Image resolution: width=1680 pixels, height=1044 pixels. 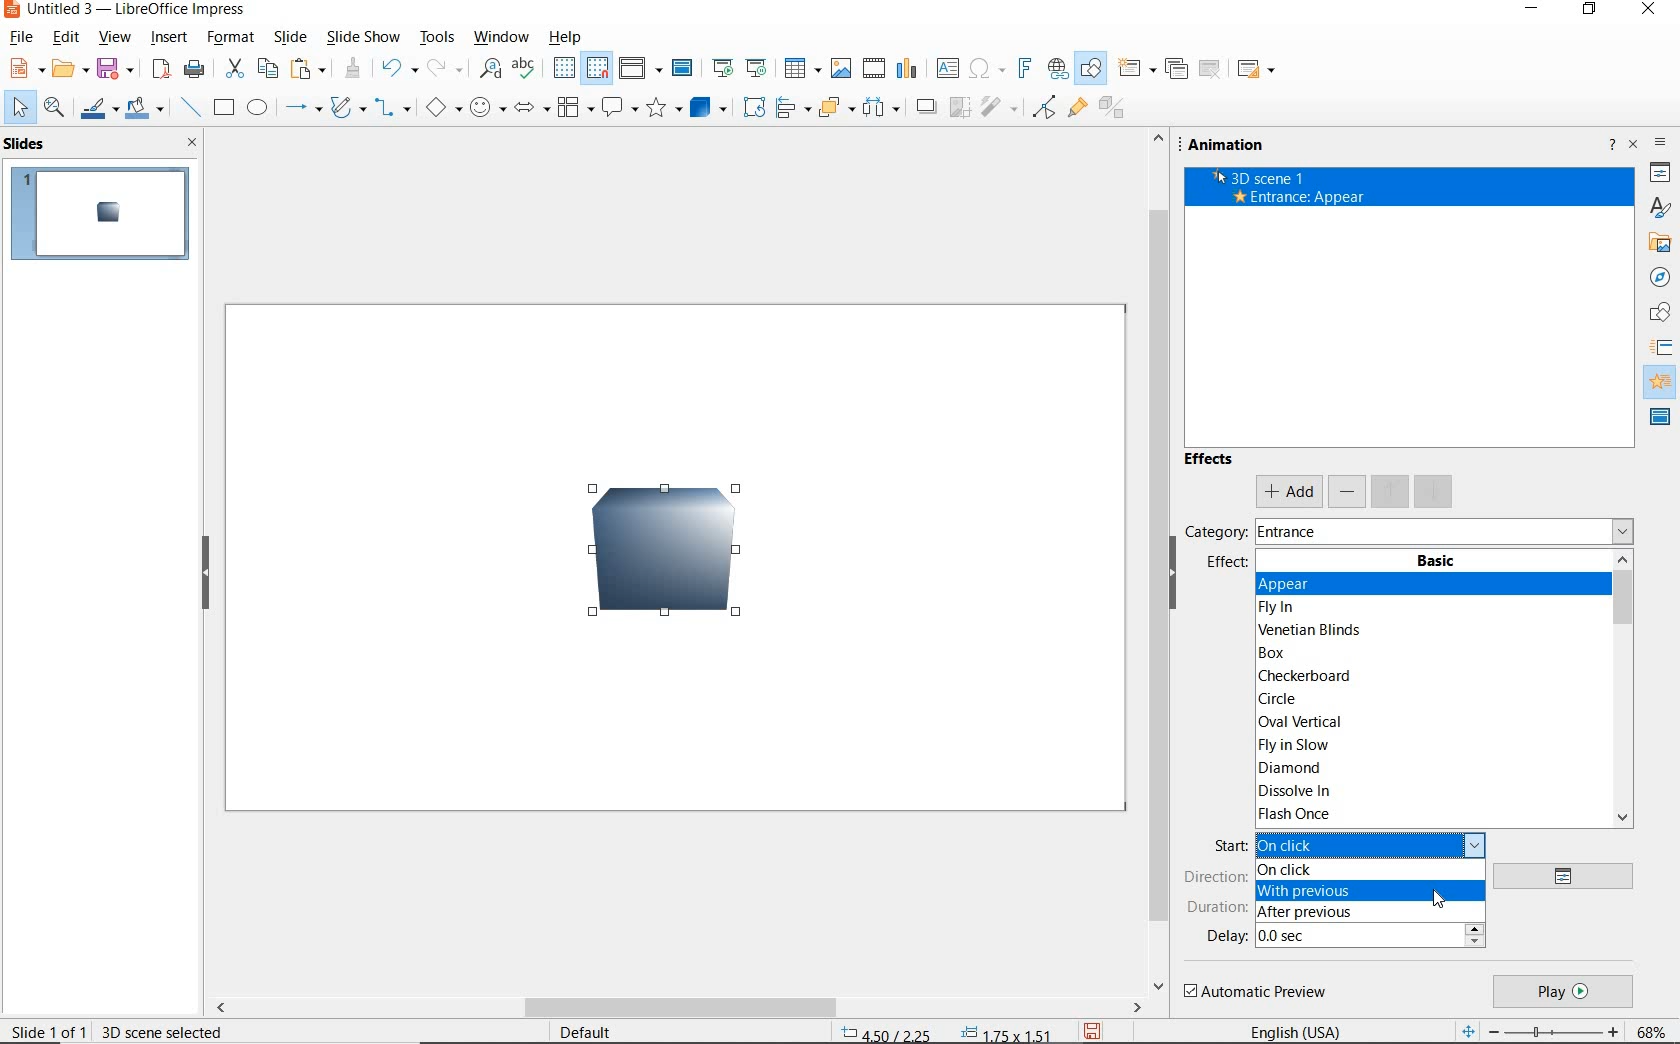 I want to click on insert, so click(x=169, y=38).